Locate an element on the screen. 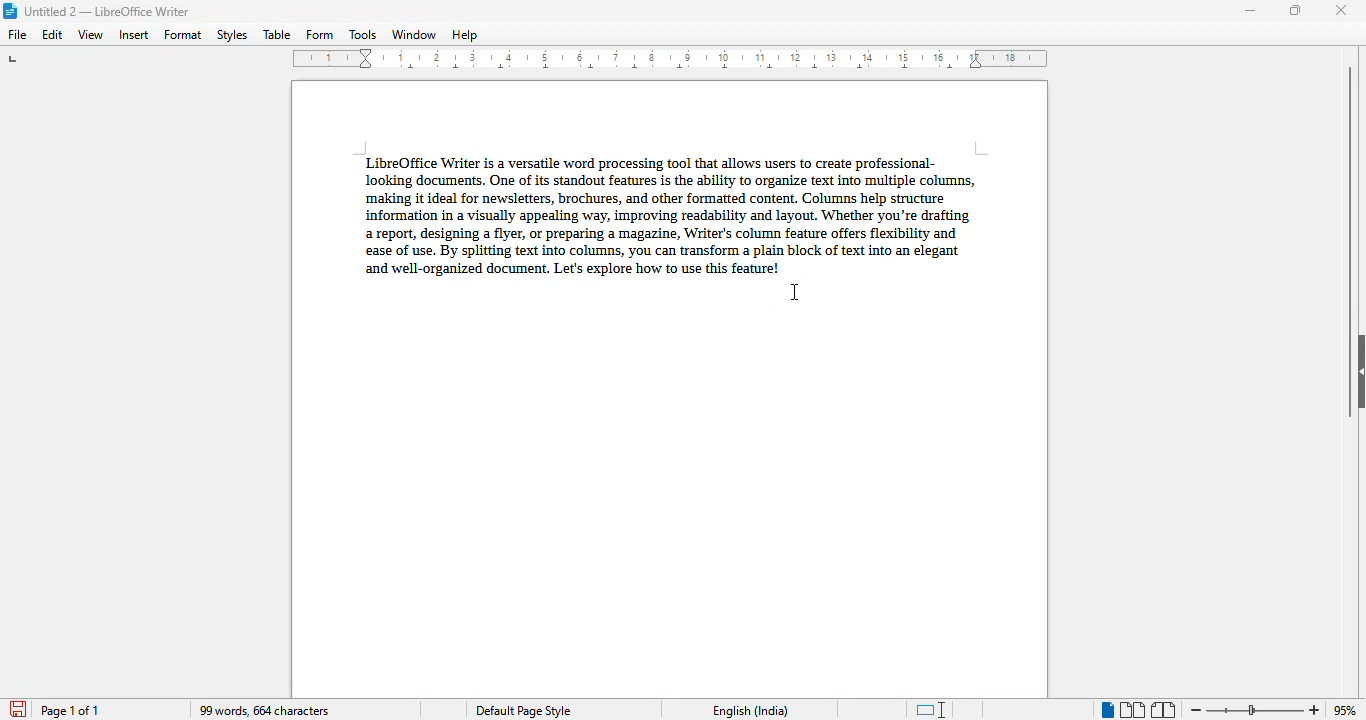  help is located at coordinates (464, 35).